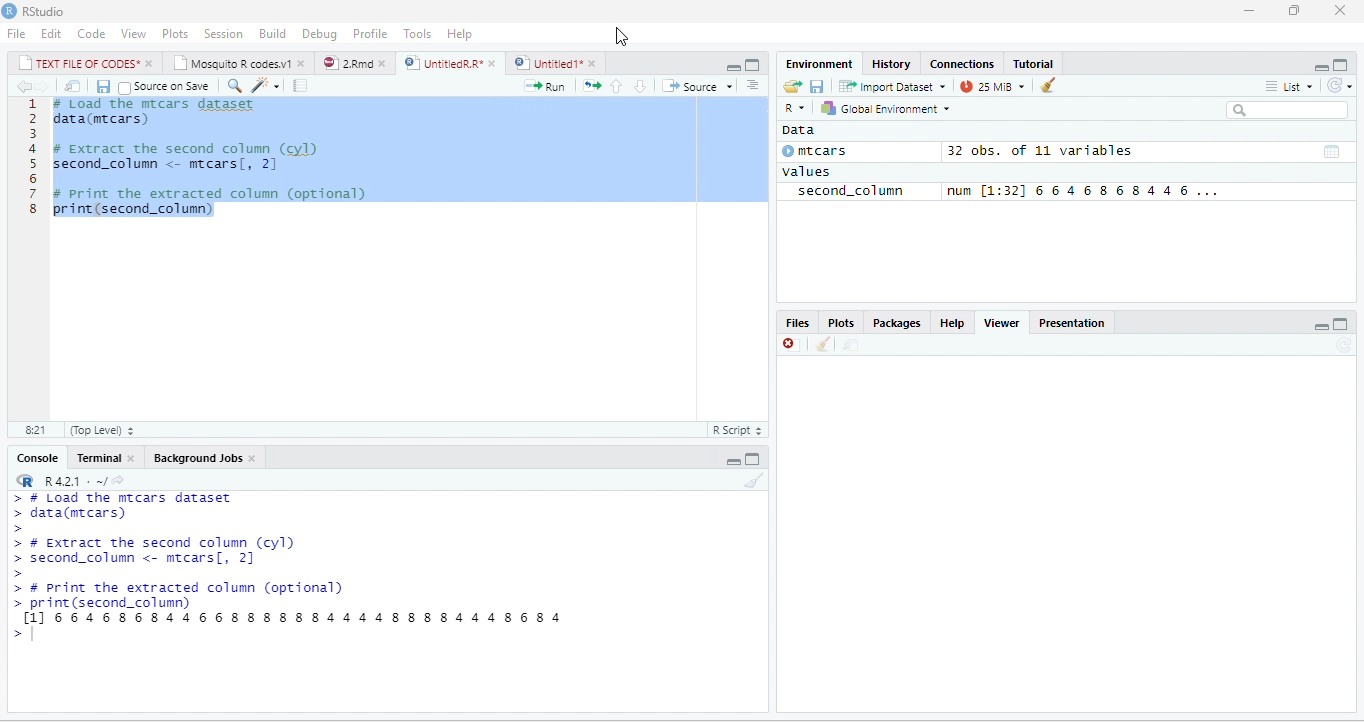  I want to click on , so click(268, 32).